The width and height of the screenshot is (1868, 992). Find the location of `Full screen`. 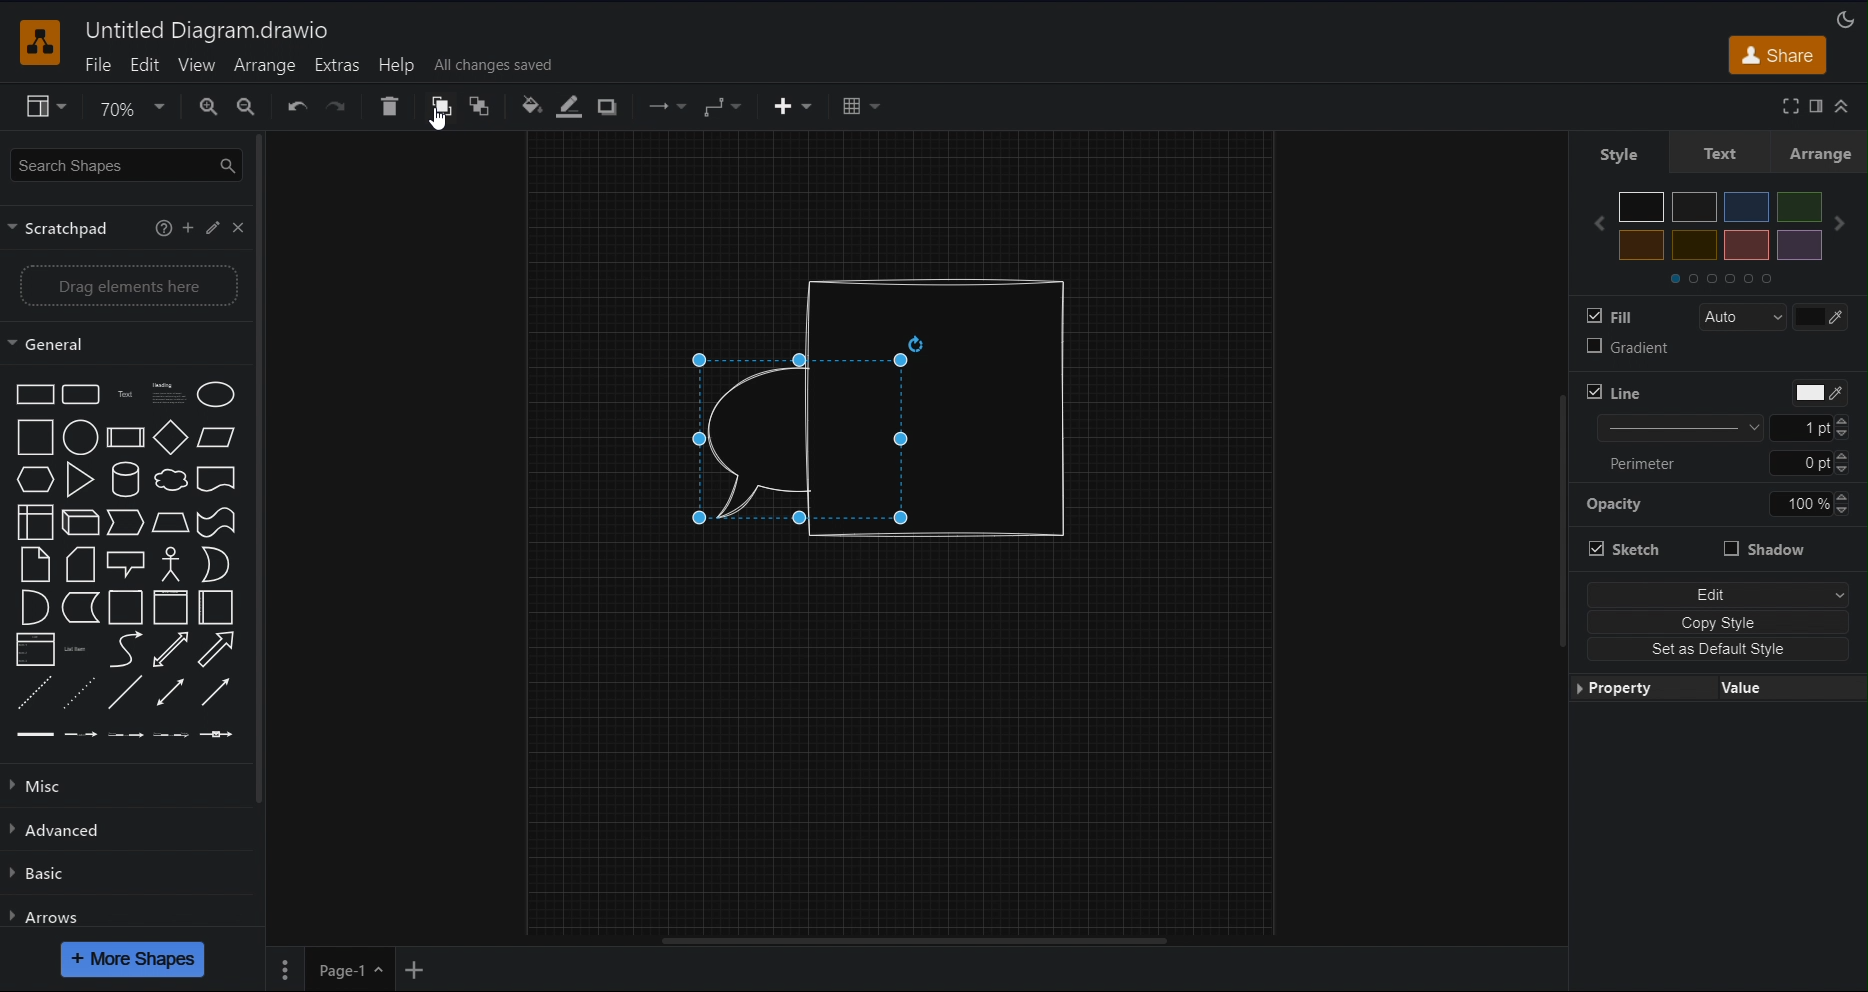

Full screen is located at coordinates (1791, 106).